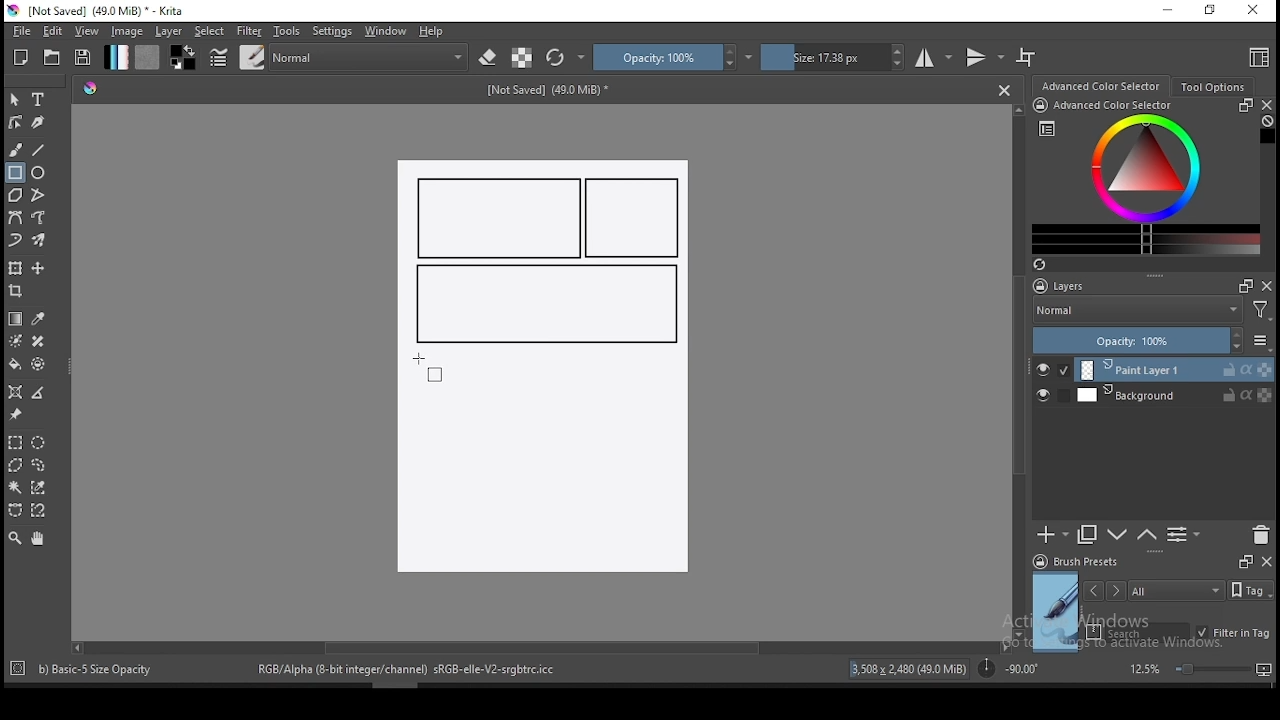  Describe the element at coordinates (116, 57) in the screenshot. I see `gradient fill` at that location.